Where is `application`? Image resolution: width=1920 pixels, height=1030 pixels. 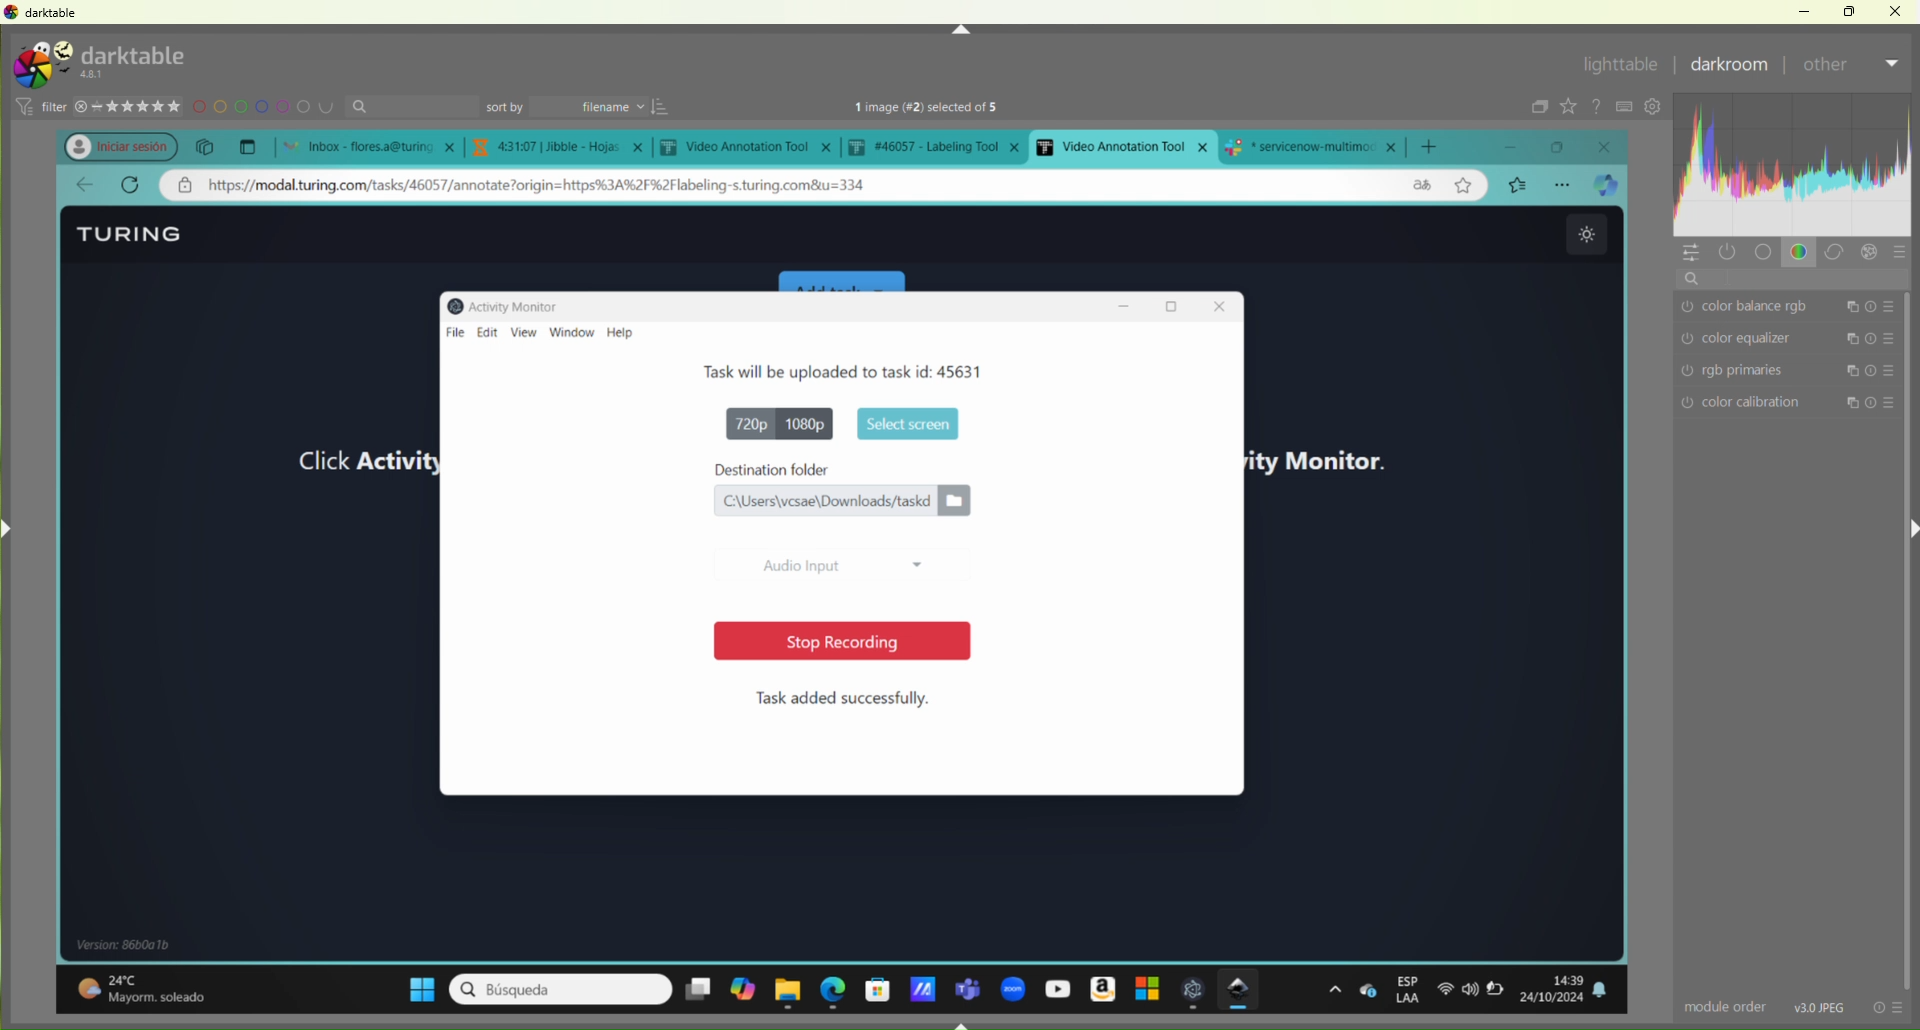 application is located at coordinates (921, 984).